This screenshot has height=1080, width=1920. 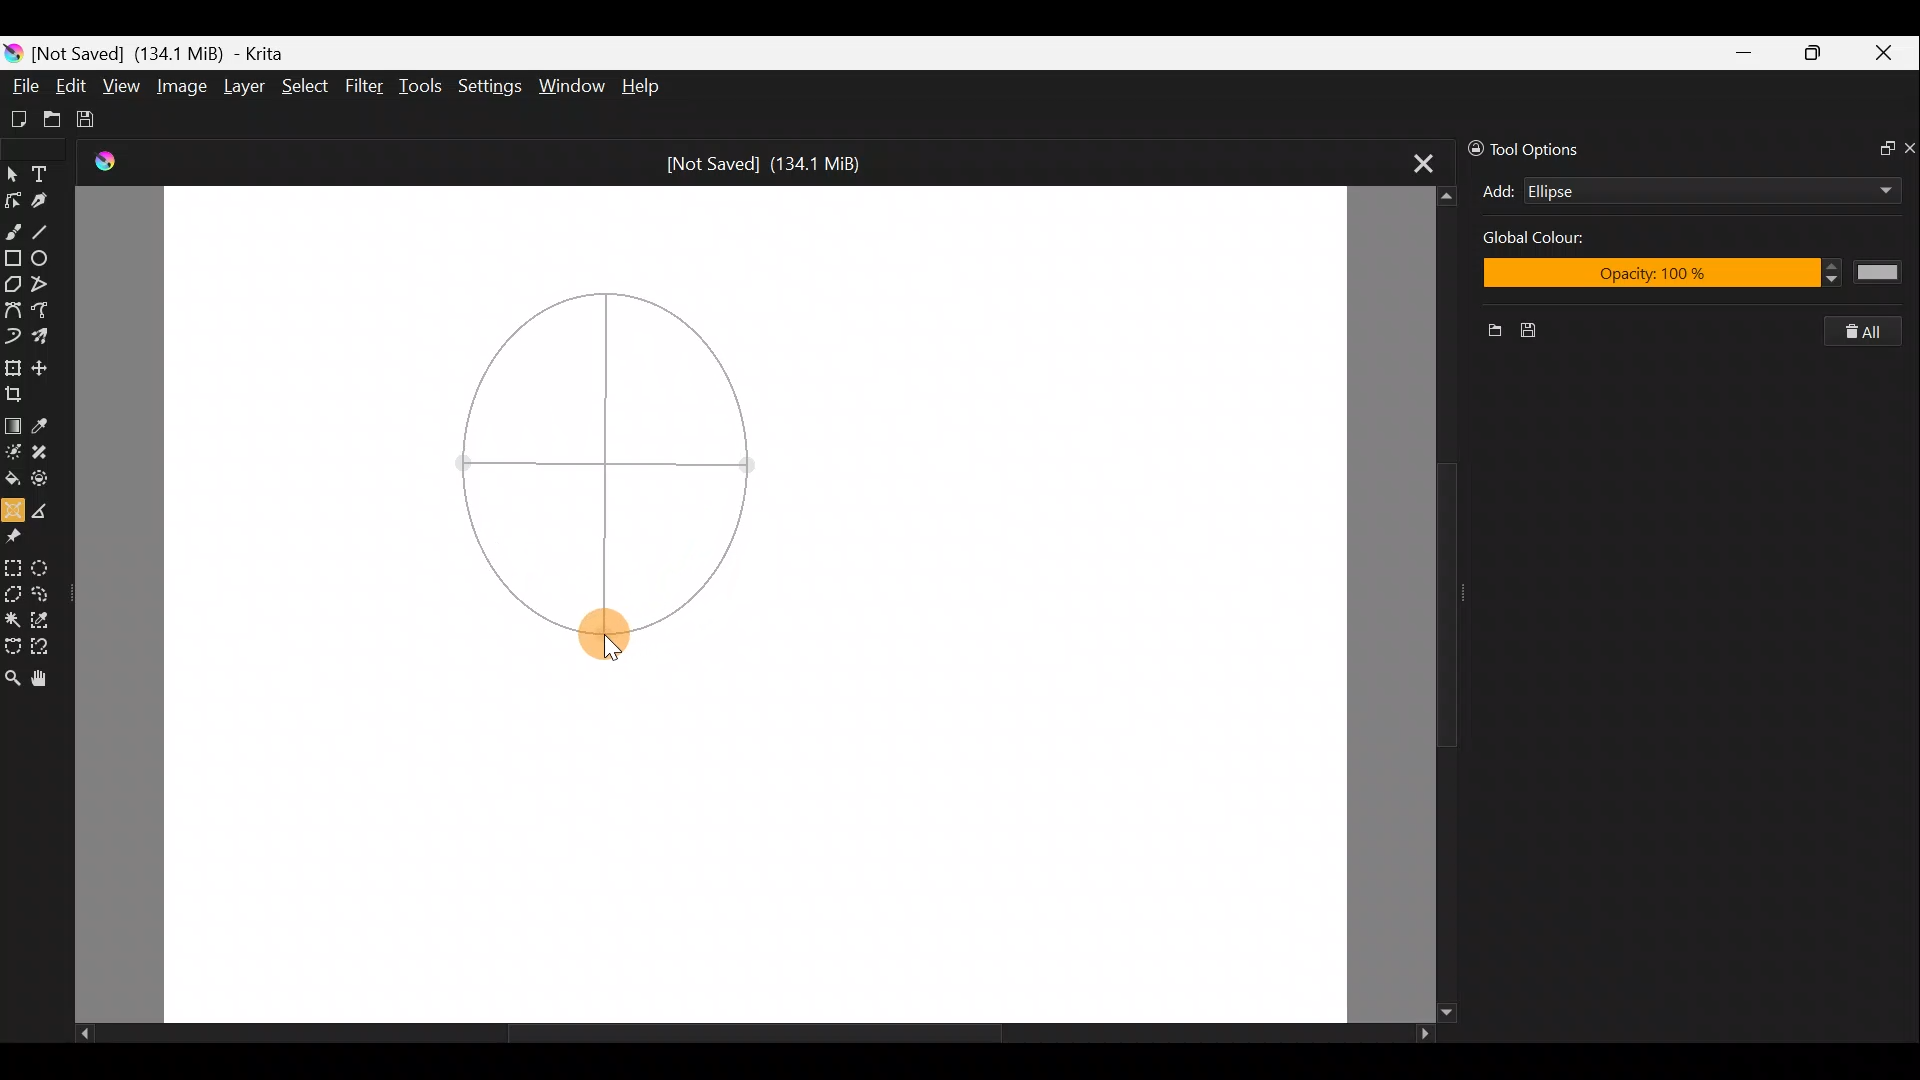 What do you see at coordinates (40, 678) in the screenshot?
I see `Pan tool` at bounding box center [40, 678].